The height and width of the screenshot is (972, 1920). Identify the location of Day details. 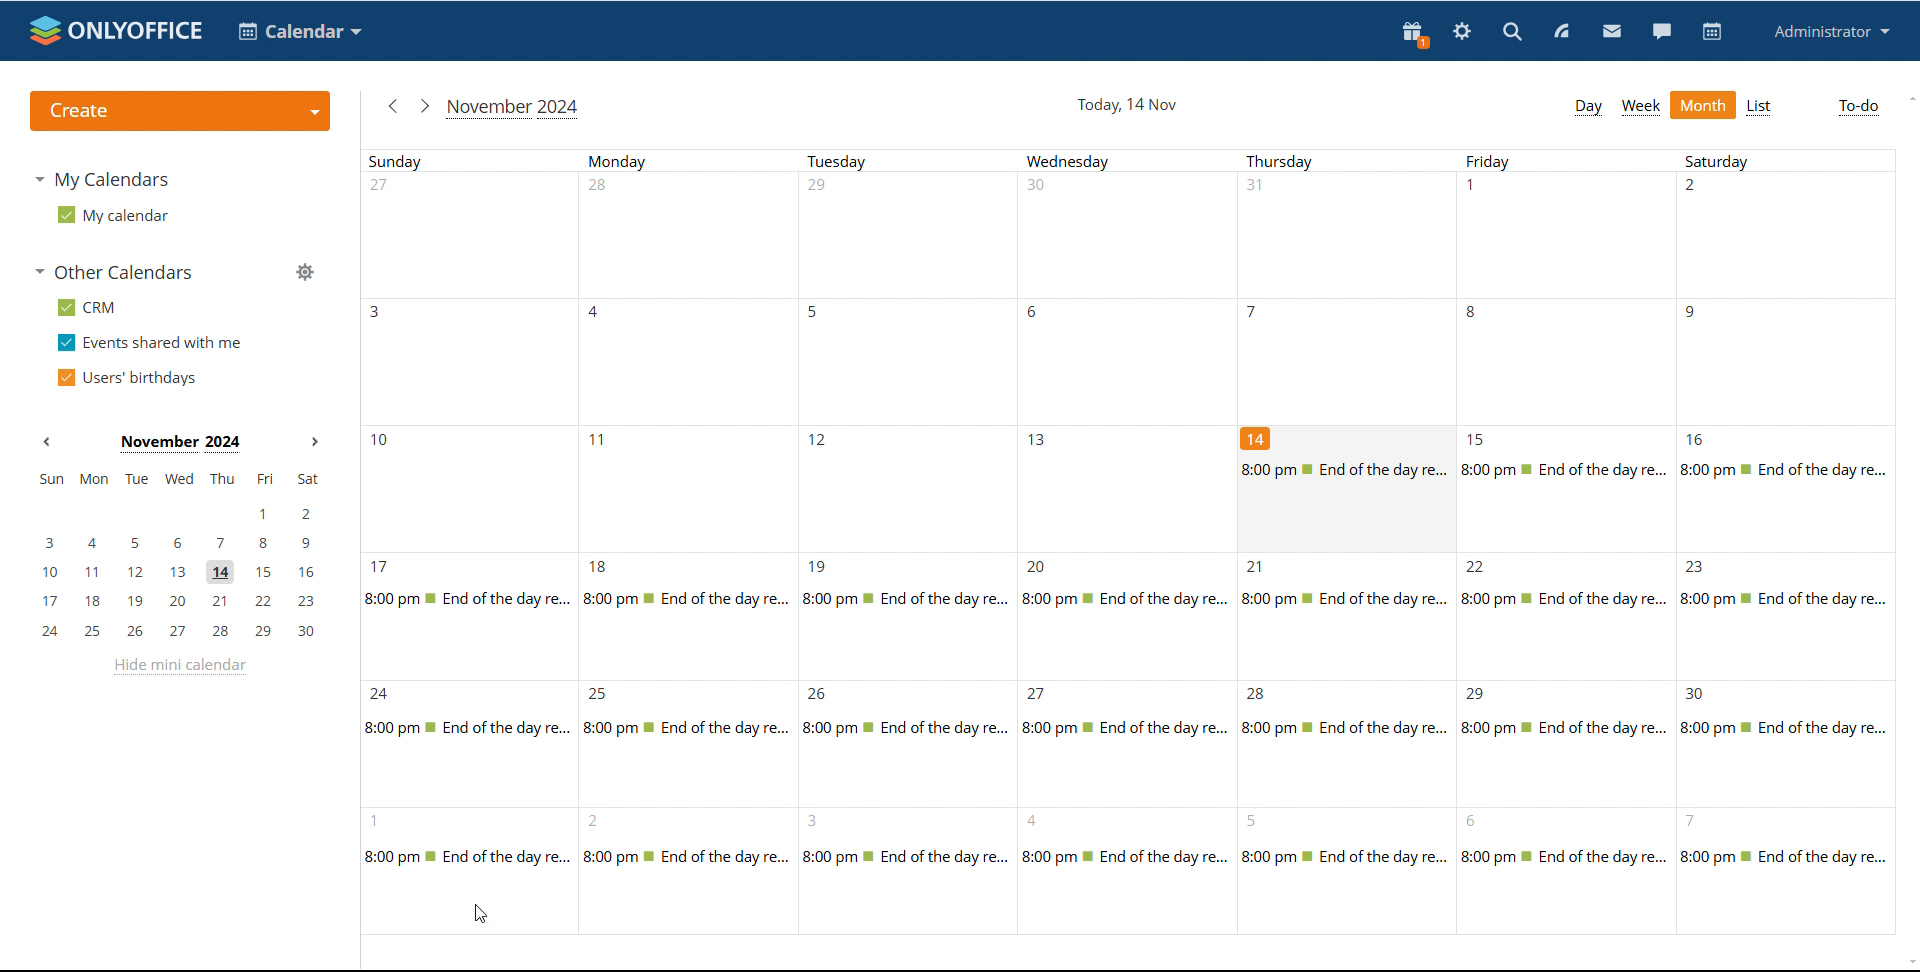
(1126, 729).